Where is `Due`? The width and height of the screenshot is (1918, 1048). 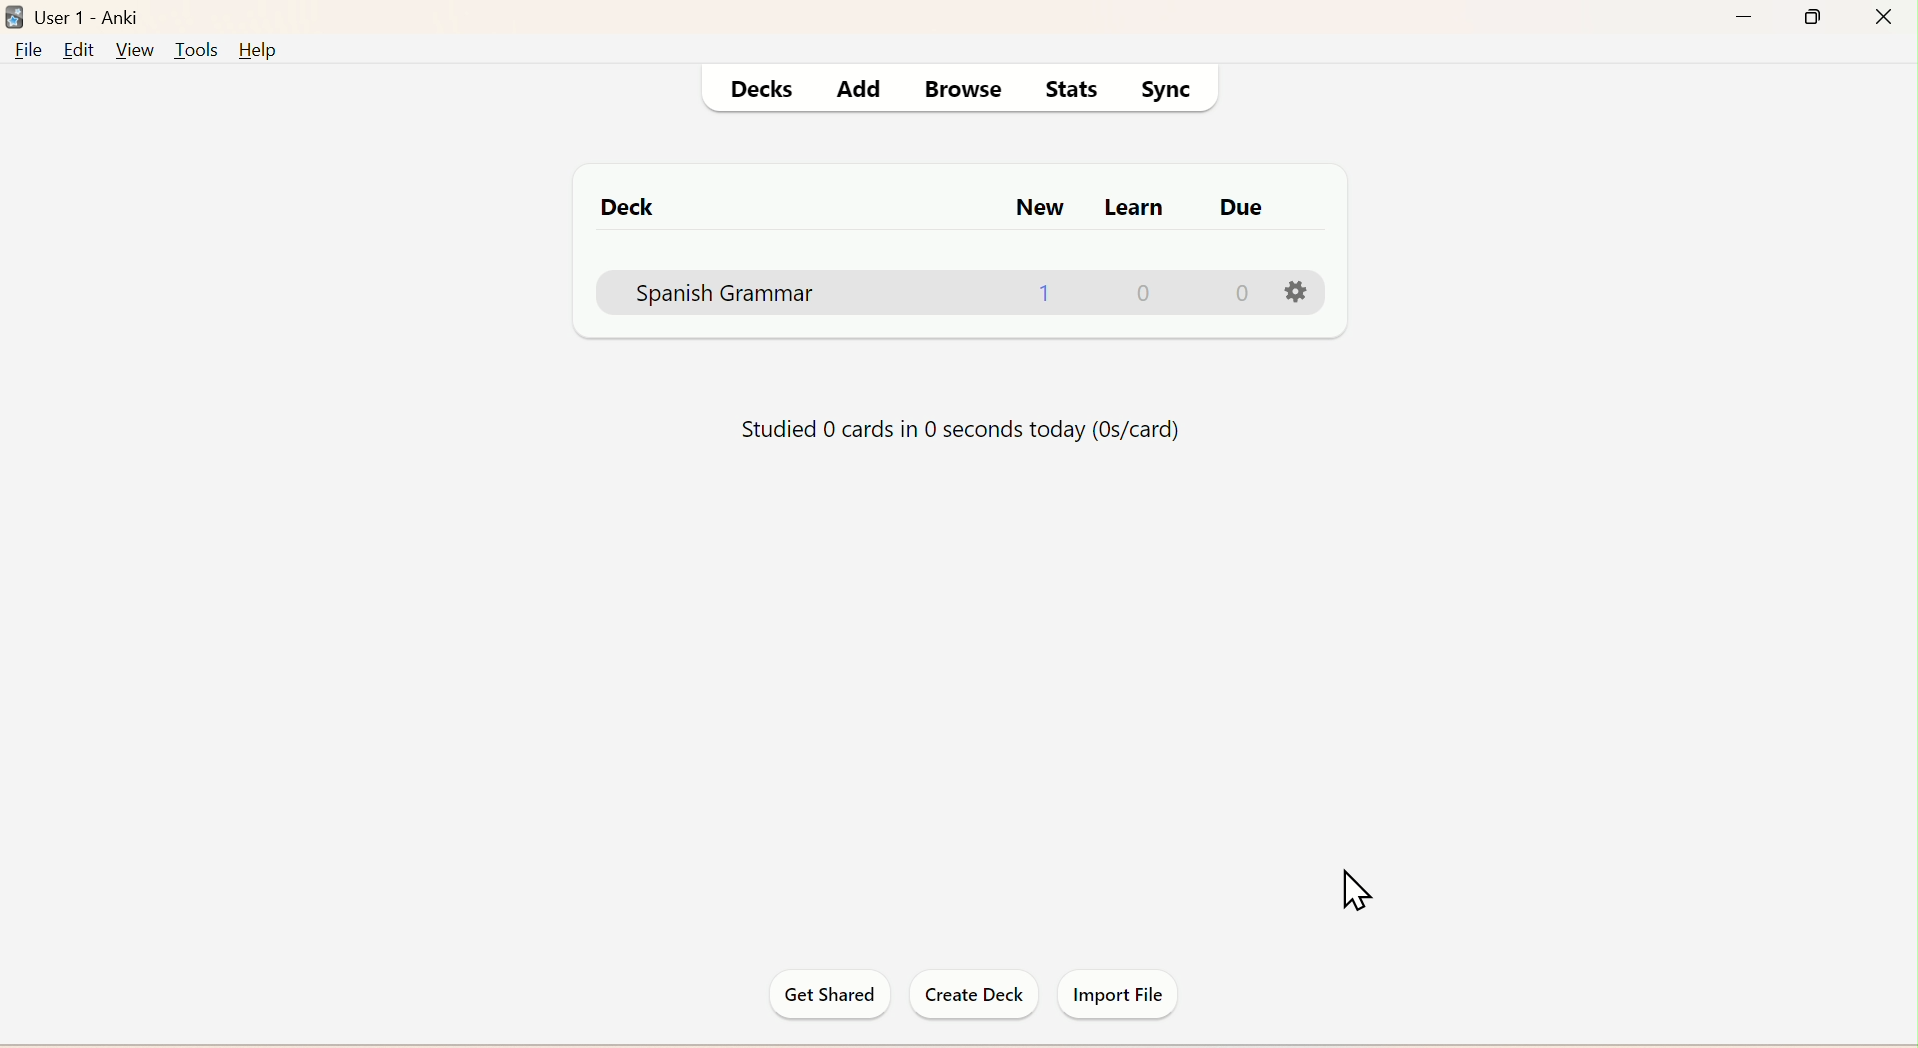 Due is located at coordinates (1249, 204).